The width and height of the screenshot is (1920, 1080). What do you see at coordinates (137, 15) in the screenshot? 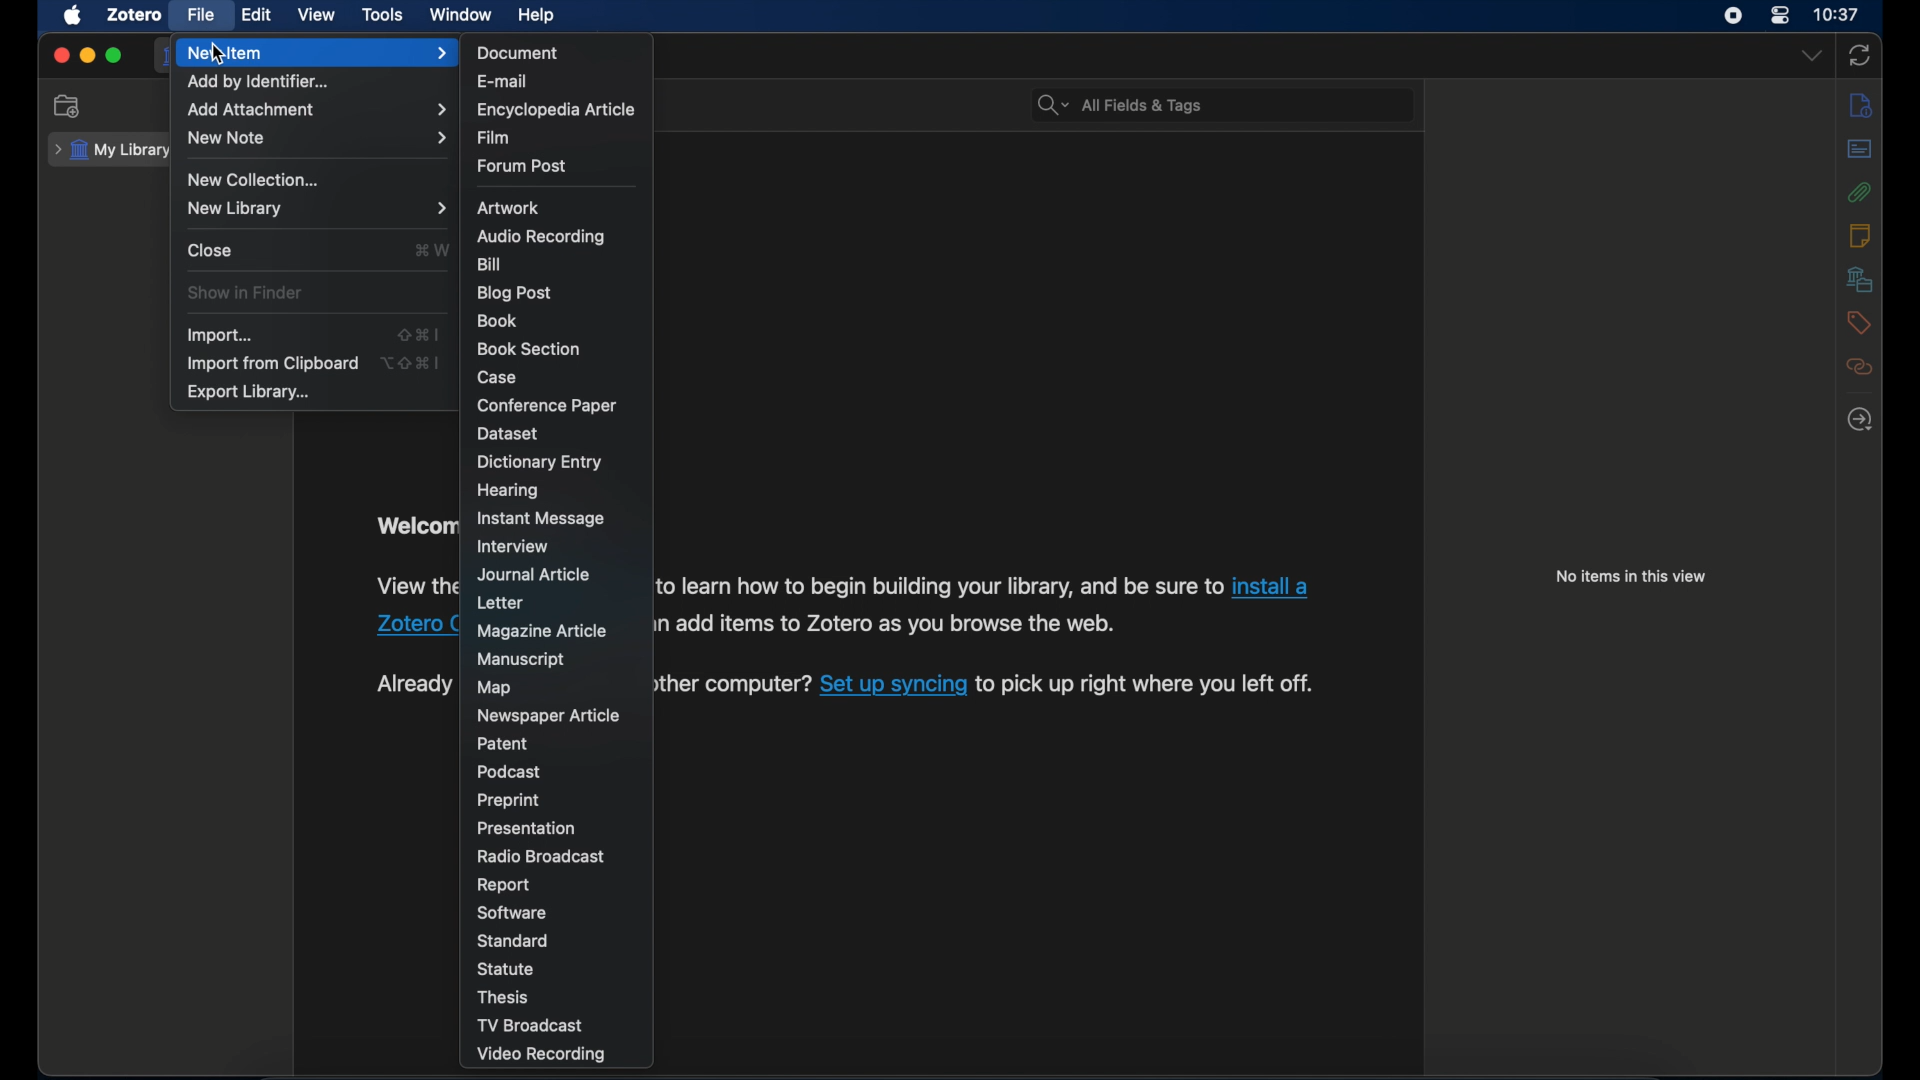
I see `zotero` at bounding box center [137, 15].